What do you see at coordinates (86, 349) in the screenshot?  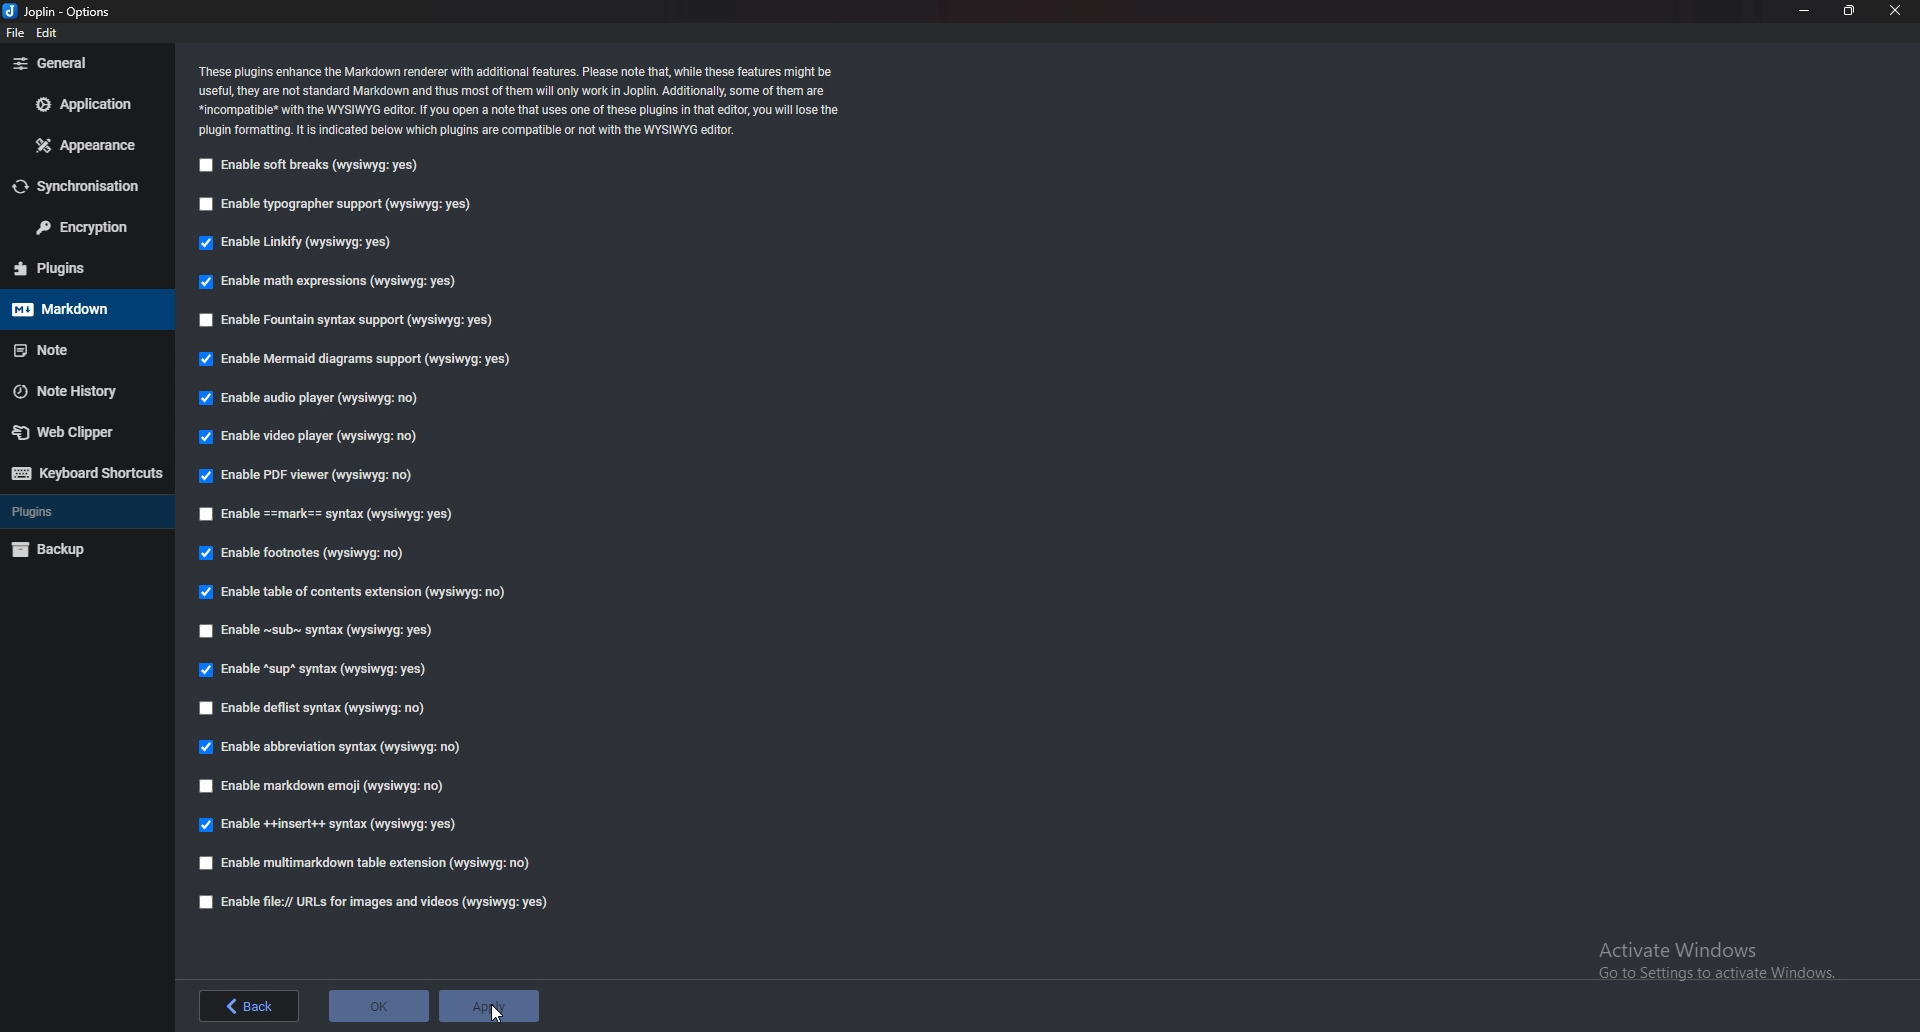 I see `Note` at bounding box center [86, 349].